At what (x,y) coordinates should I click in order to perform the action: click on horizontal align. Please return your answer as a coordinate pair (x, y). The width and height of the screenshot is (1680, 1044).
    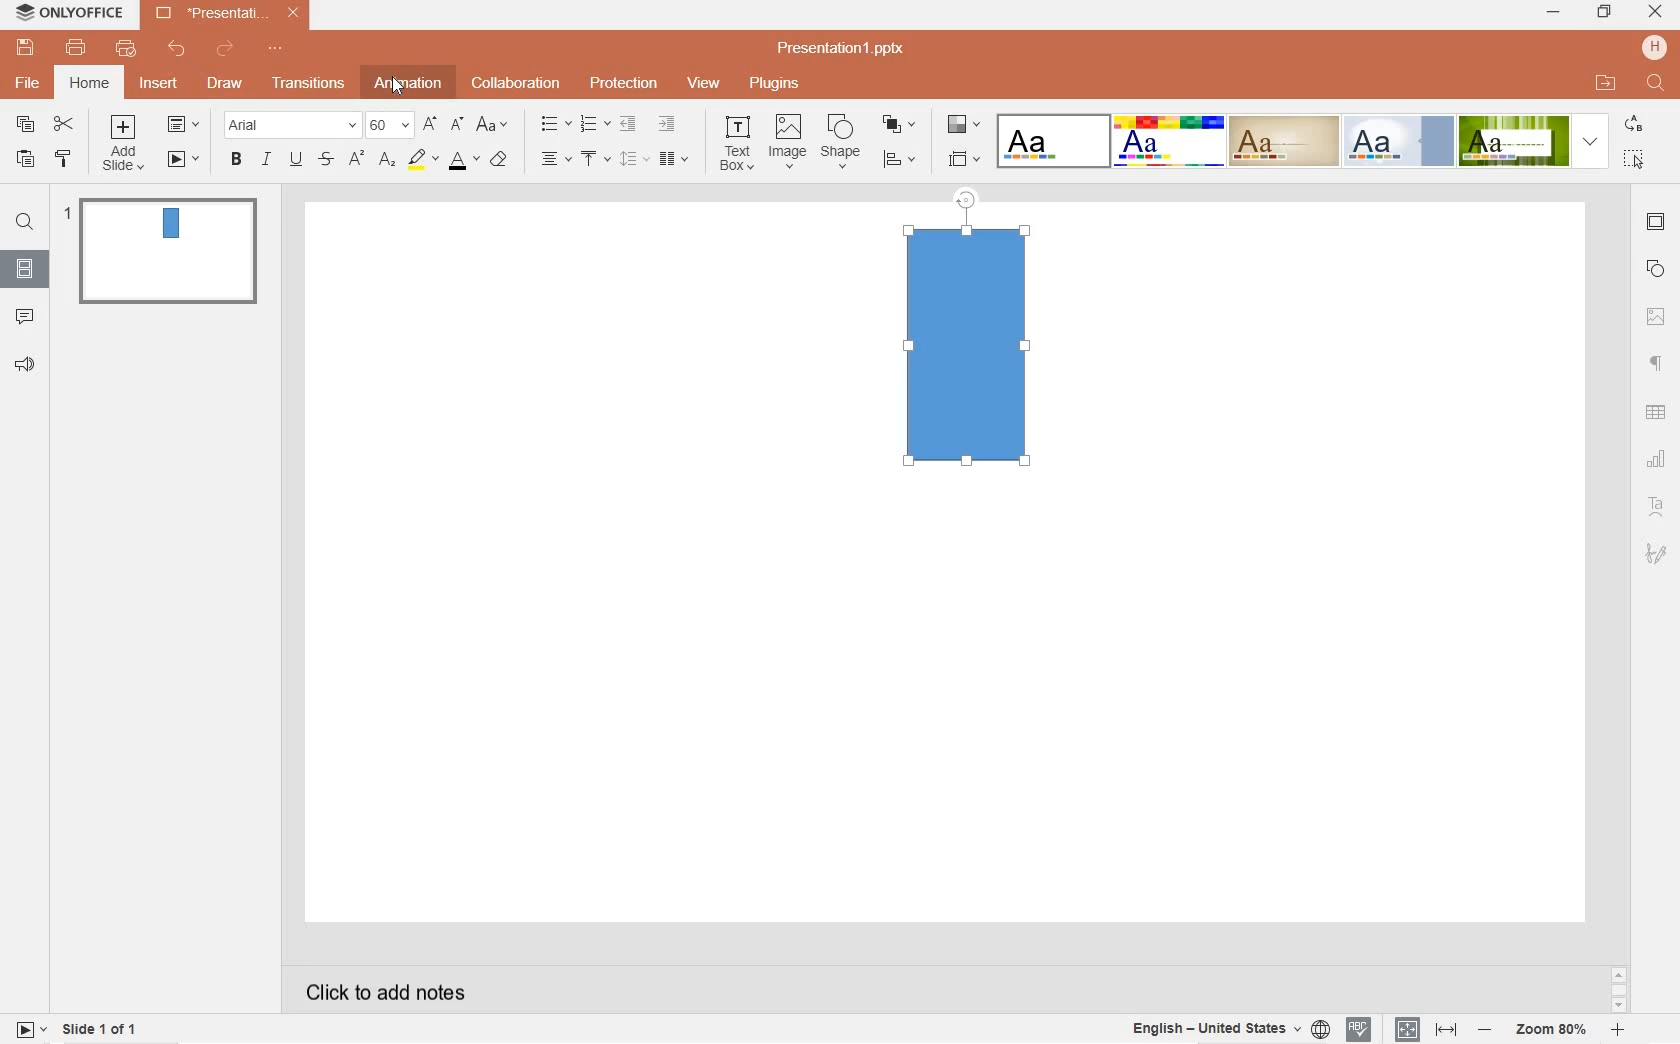
    Looking at the image, I should click on (555, 160).